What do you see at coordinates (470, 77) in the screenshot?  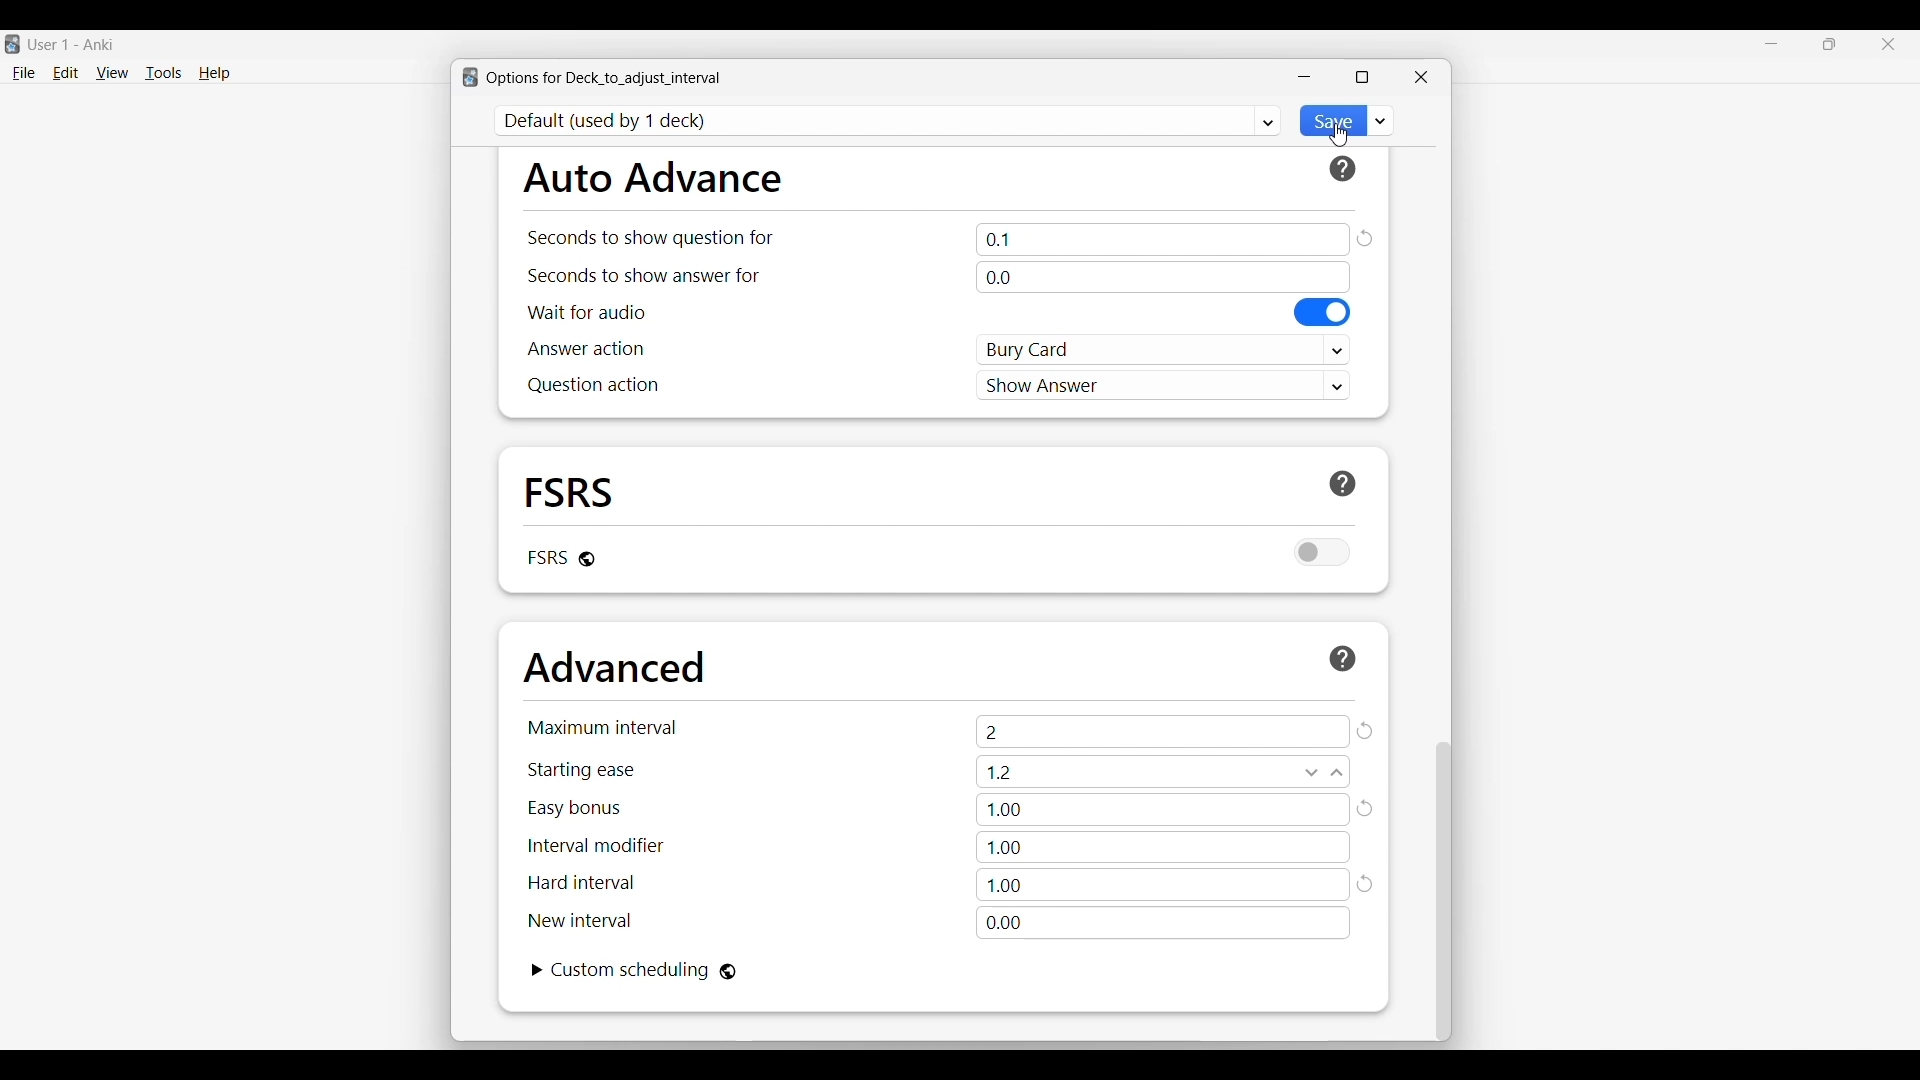 I see `Software logo` at bounding box center [470, 77].